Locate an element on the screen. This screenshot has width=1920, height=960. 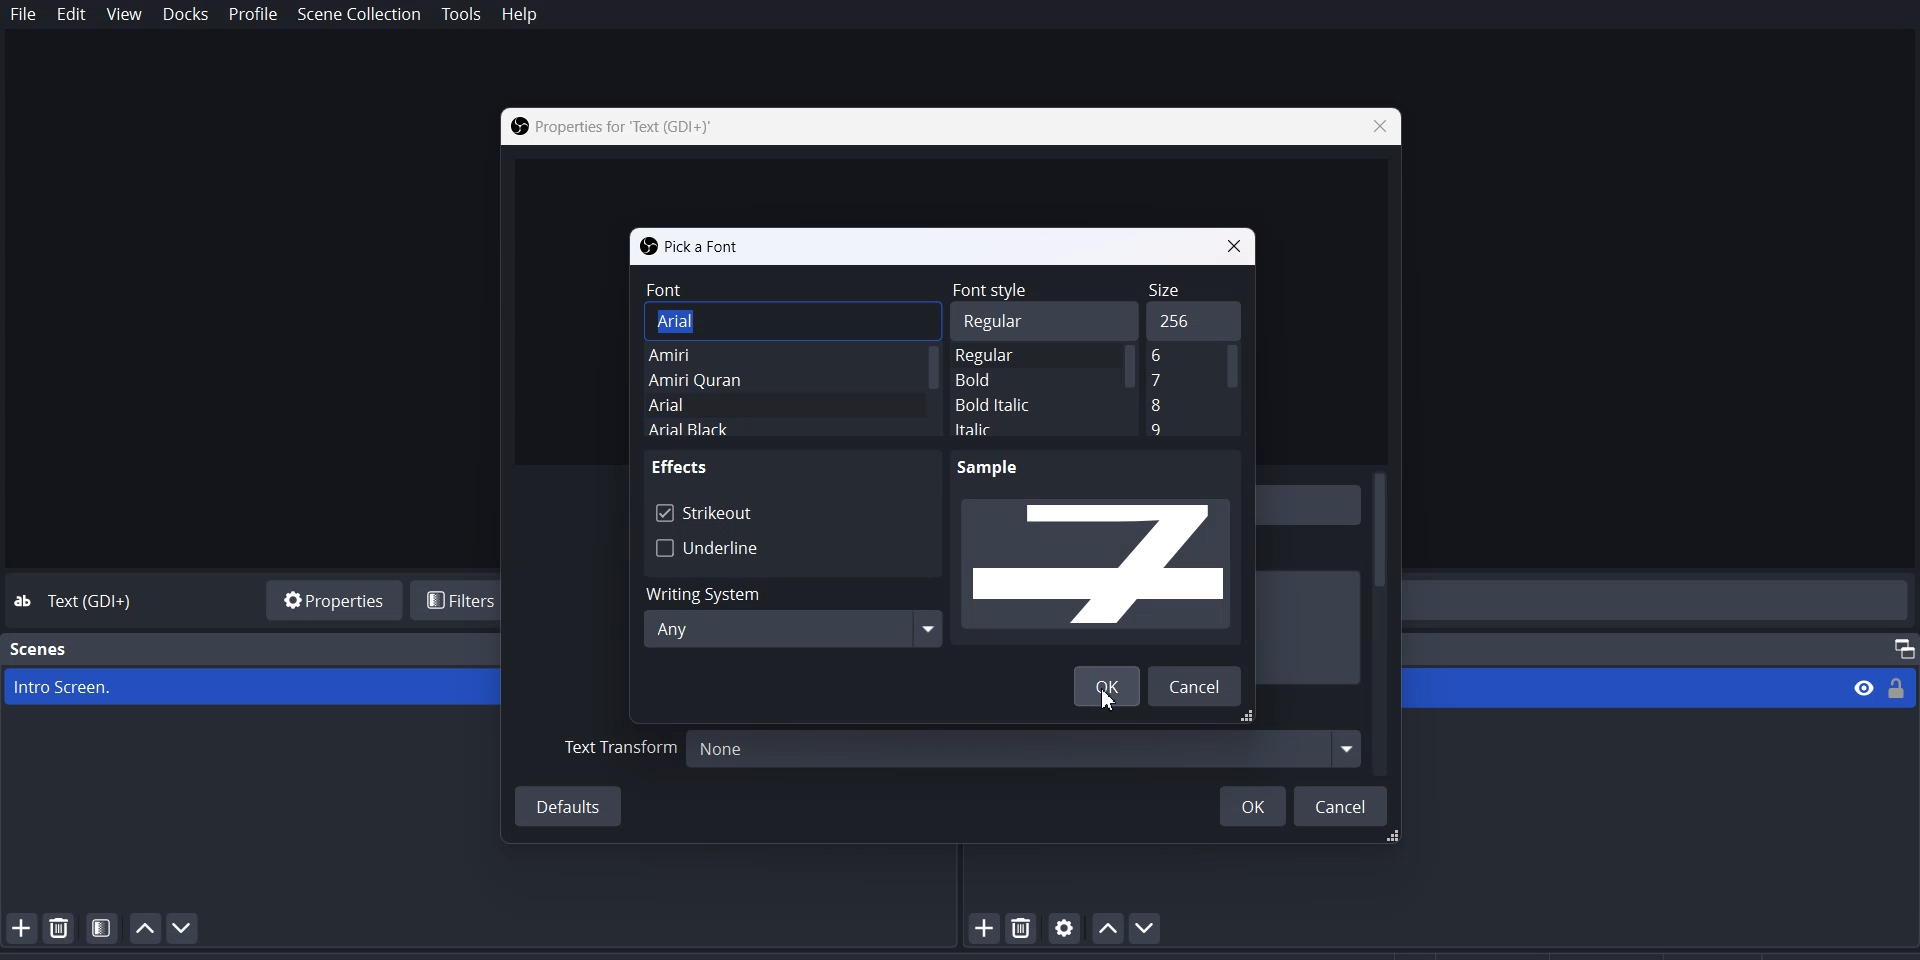
Strikeout is located at coordinates (704, 511).